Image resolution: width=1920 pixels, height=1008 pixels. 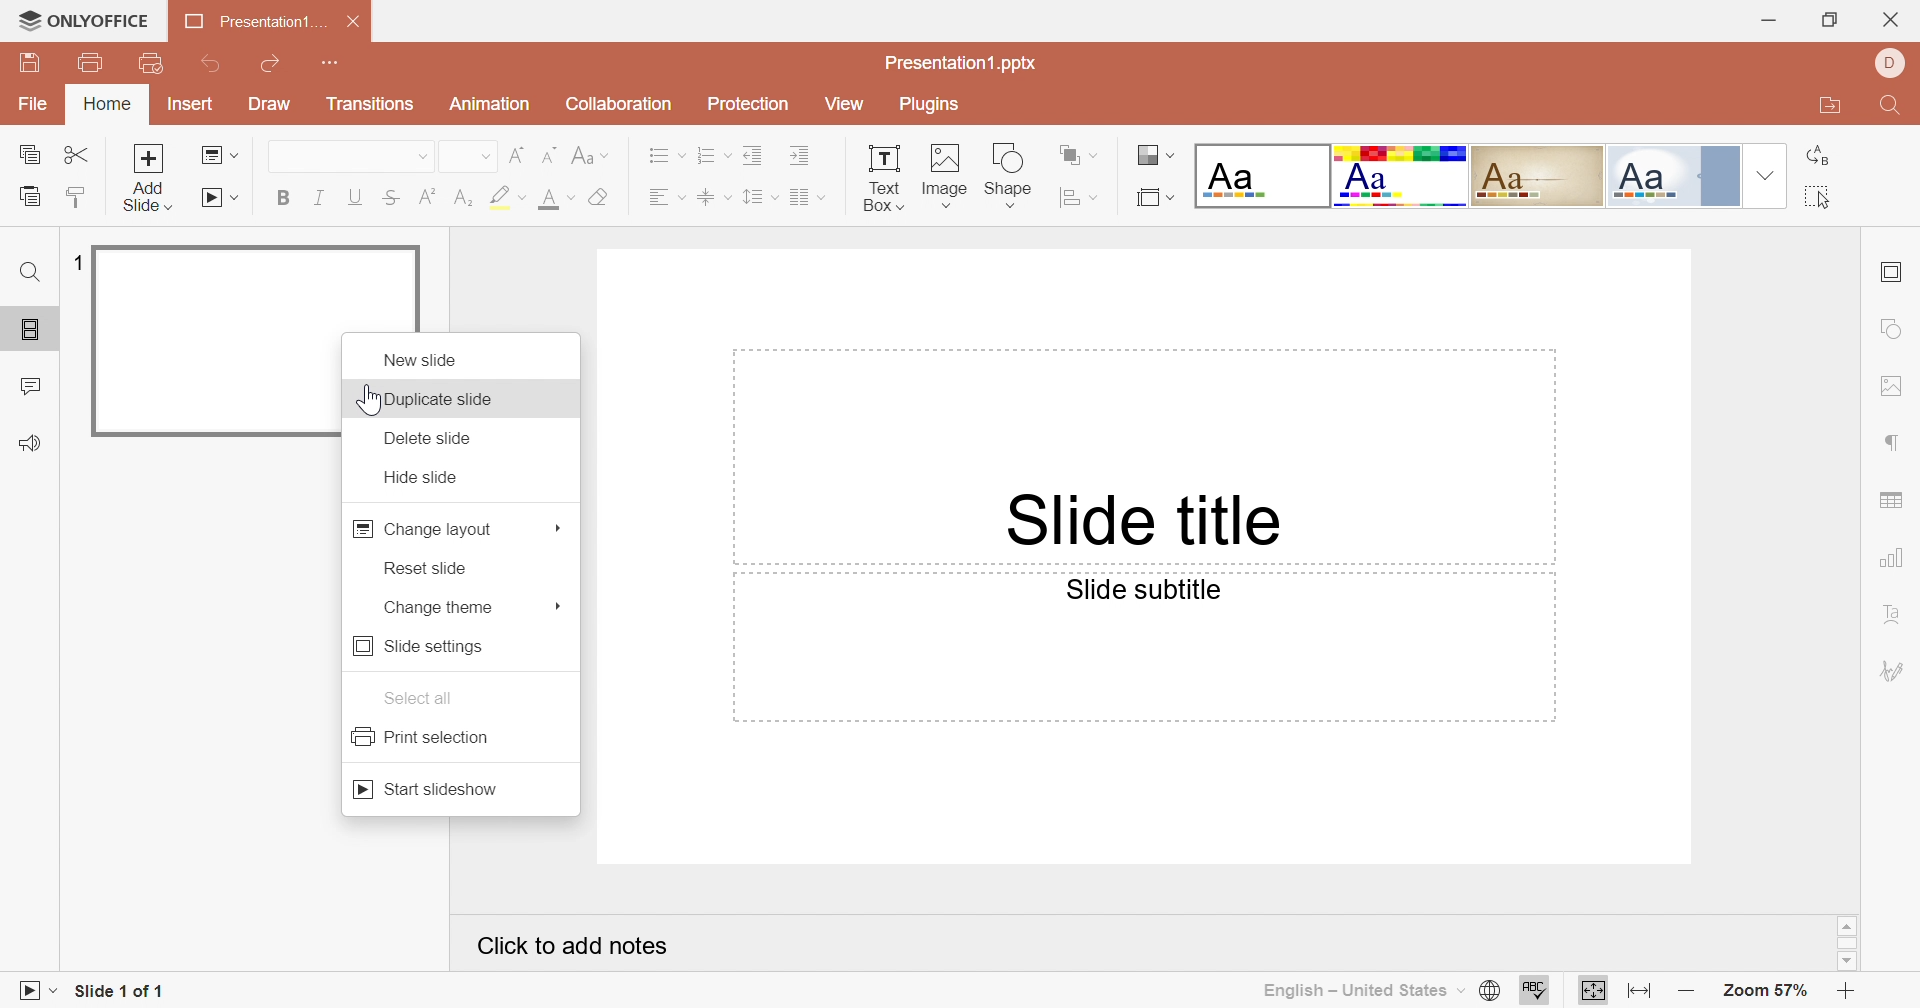 I want to click on Find, so click(x=33, y=273).